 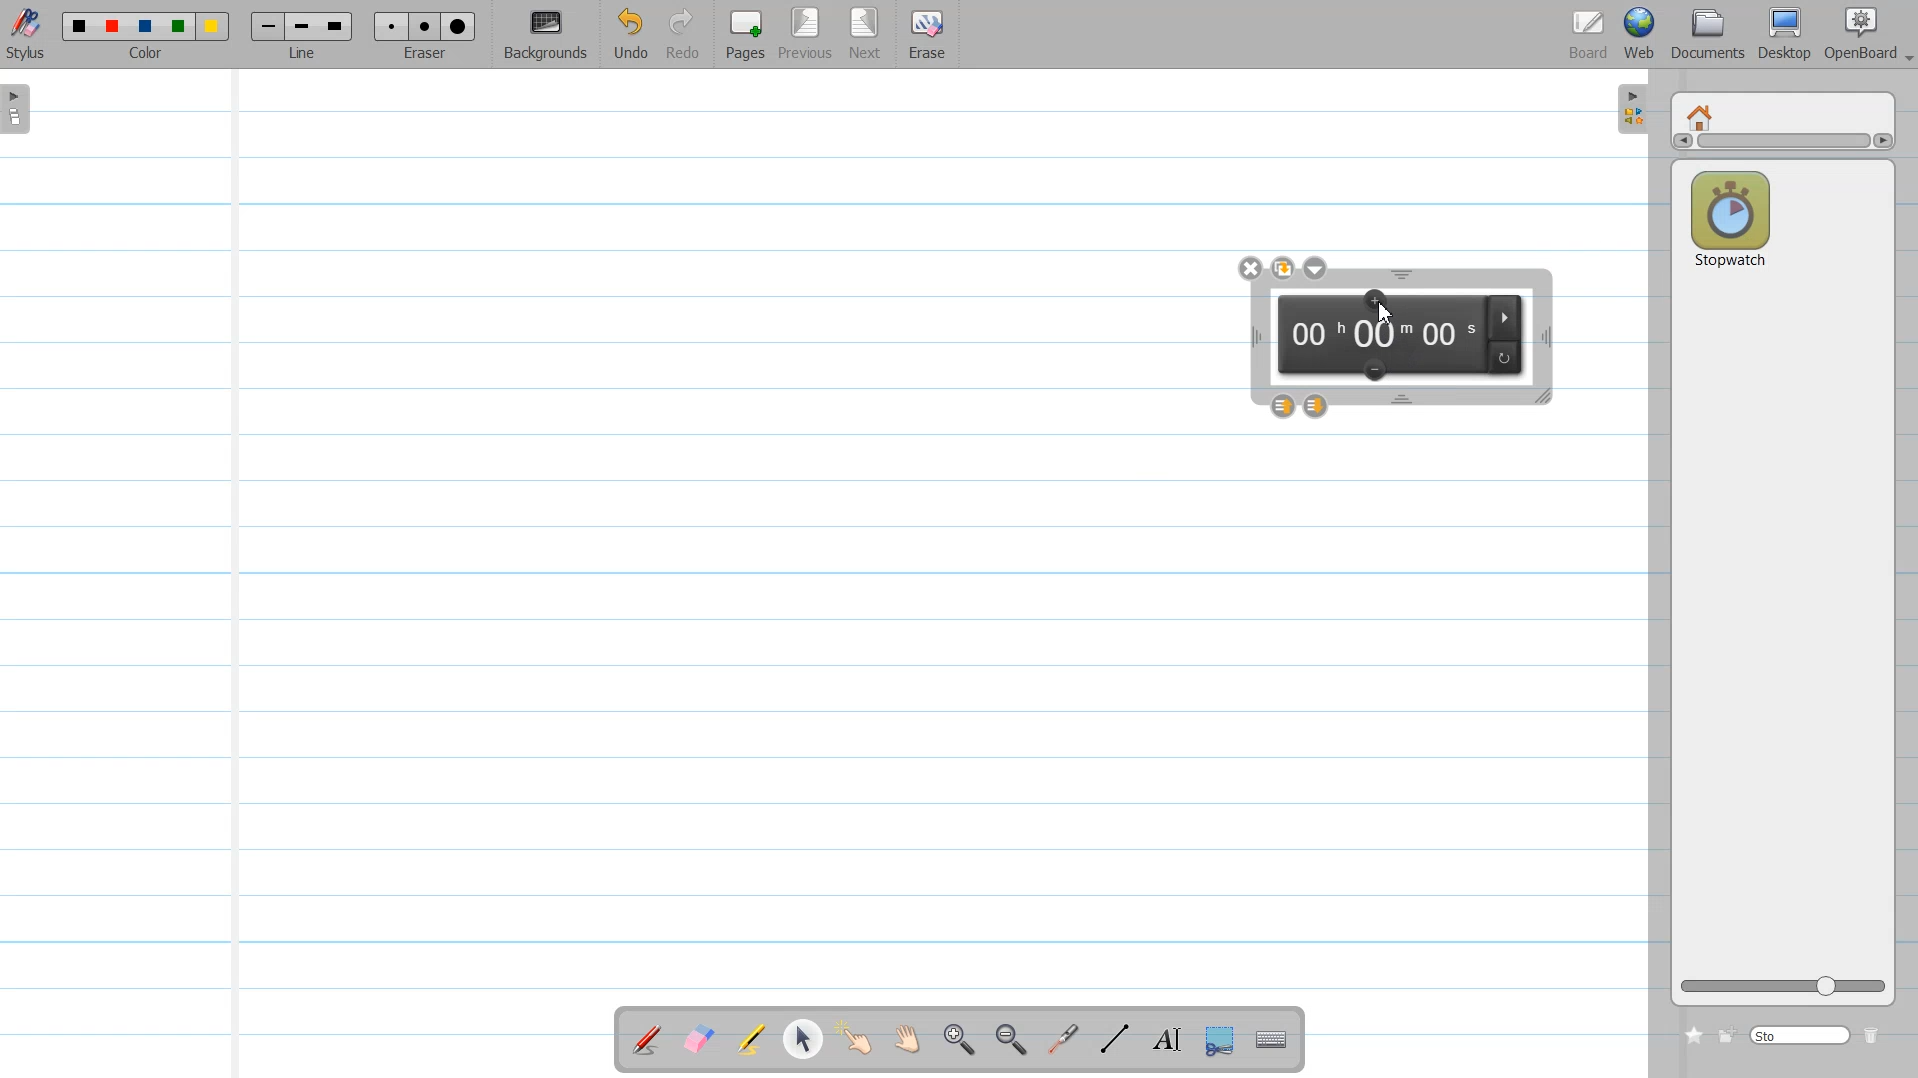 What do you see at coordinates (1377, 297) in the screenshot?
I see `Add minutes` at bounding box center [1377, 297].